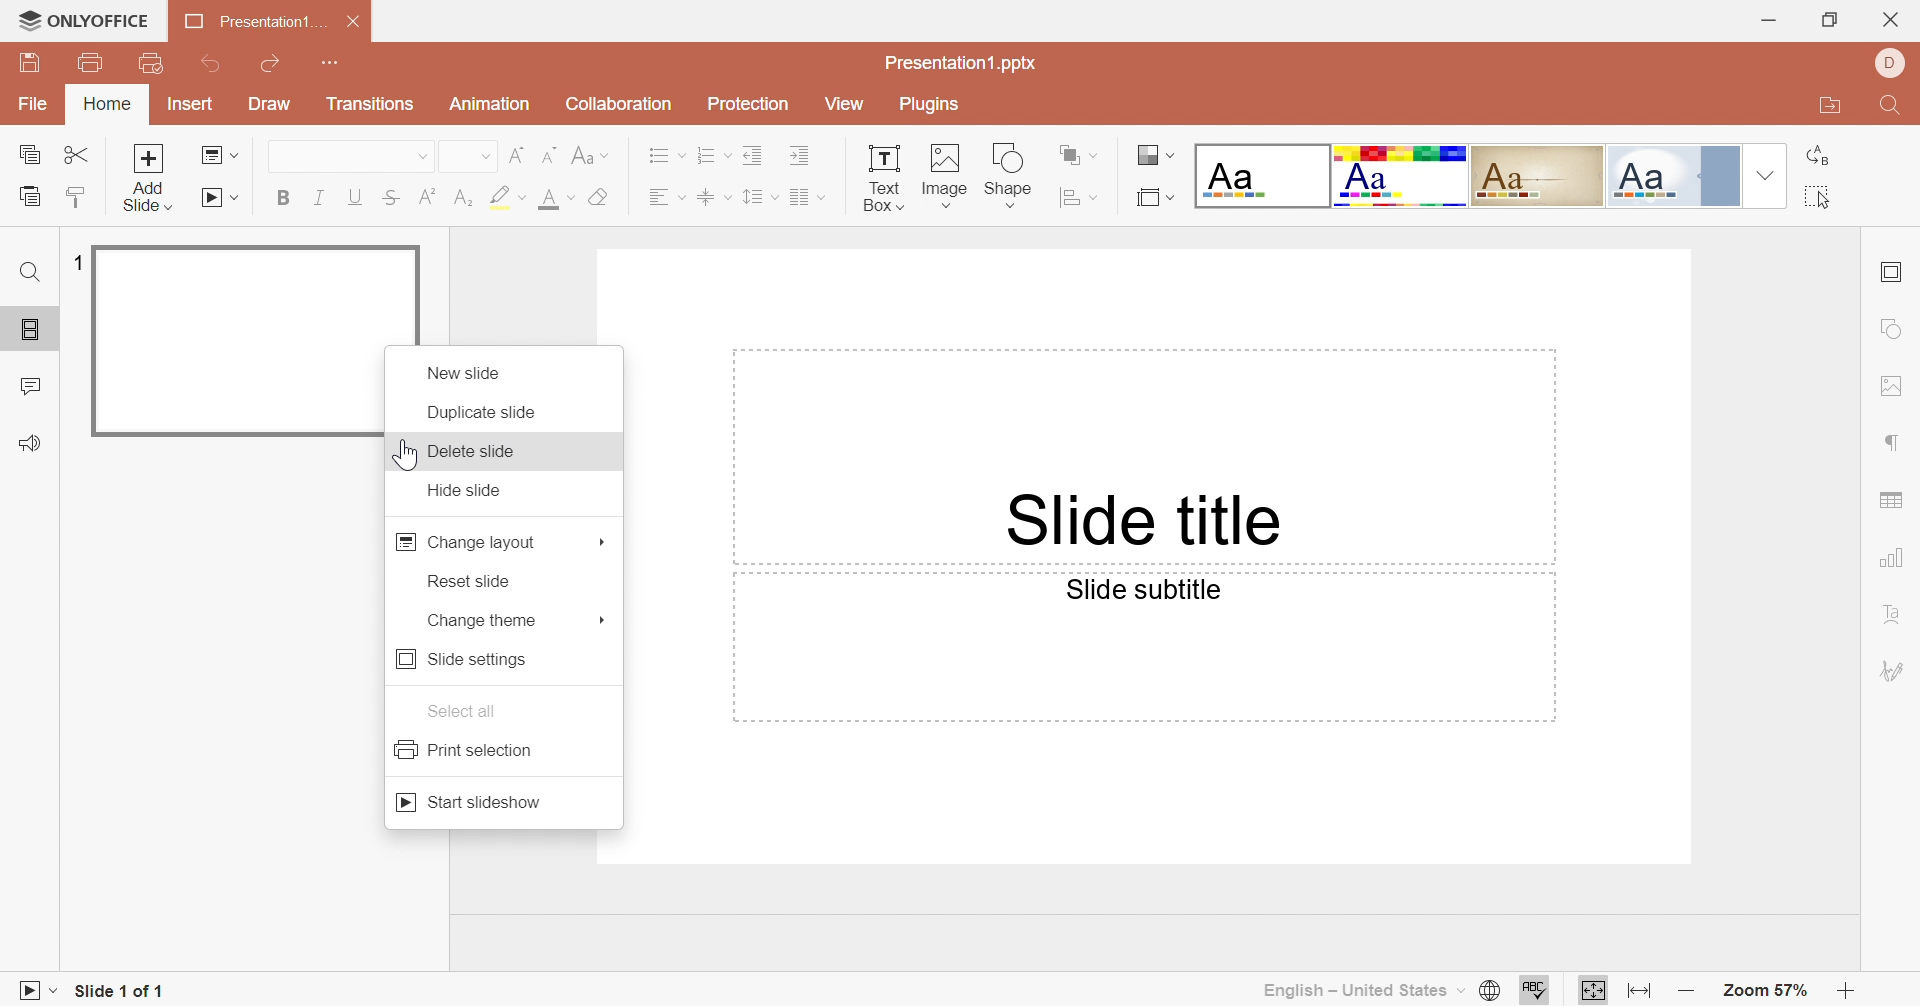 Image resolution: width=1920 pixels, height=1006 pixels. Describe the element at coordinates (486, 156) in the screenshot. I see `Drop Down` at that location.